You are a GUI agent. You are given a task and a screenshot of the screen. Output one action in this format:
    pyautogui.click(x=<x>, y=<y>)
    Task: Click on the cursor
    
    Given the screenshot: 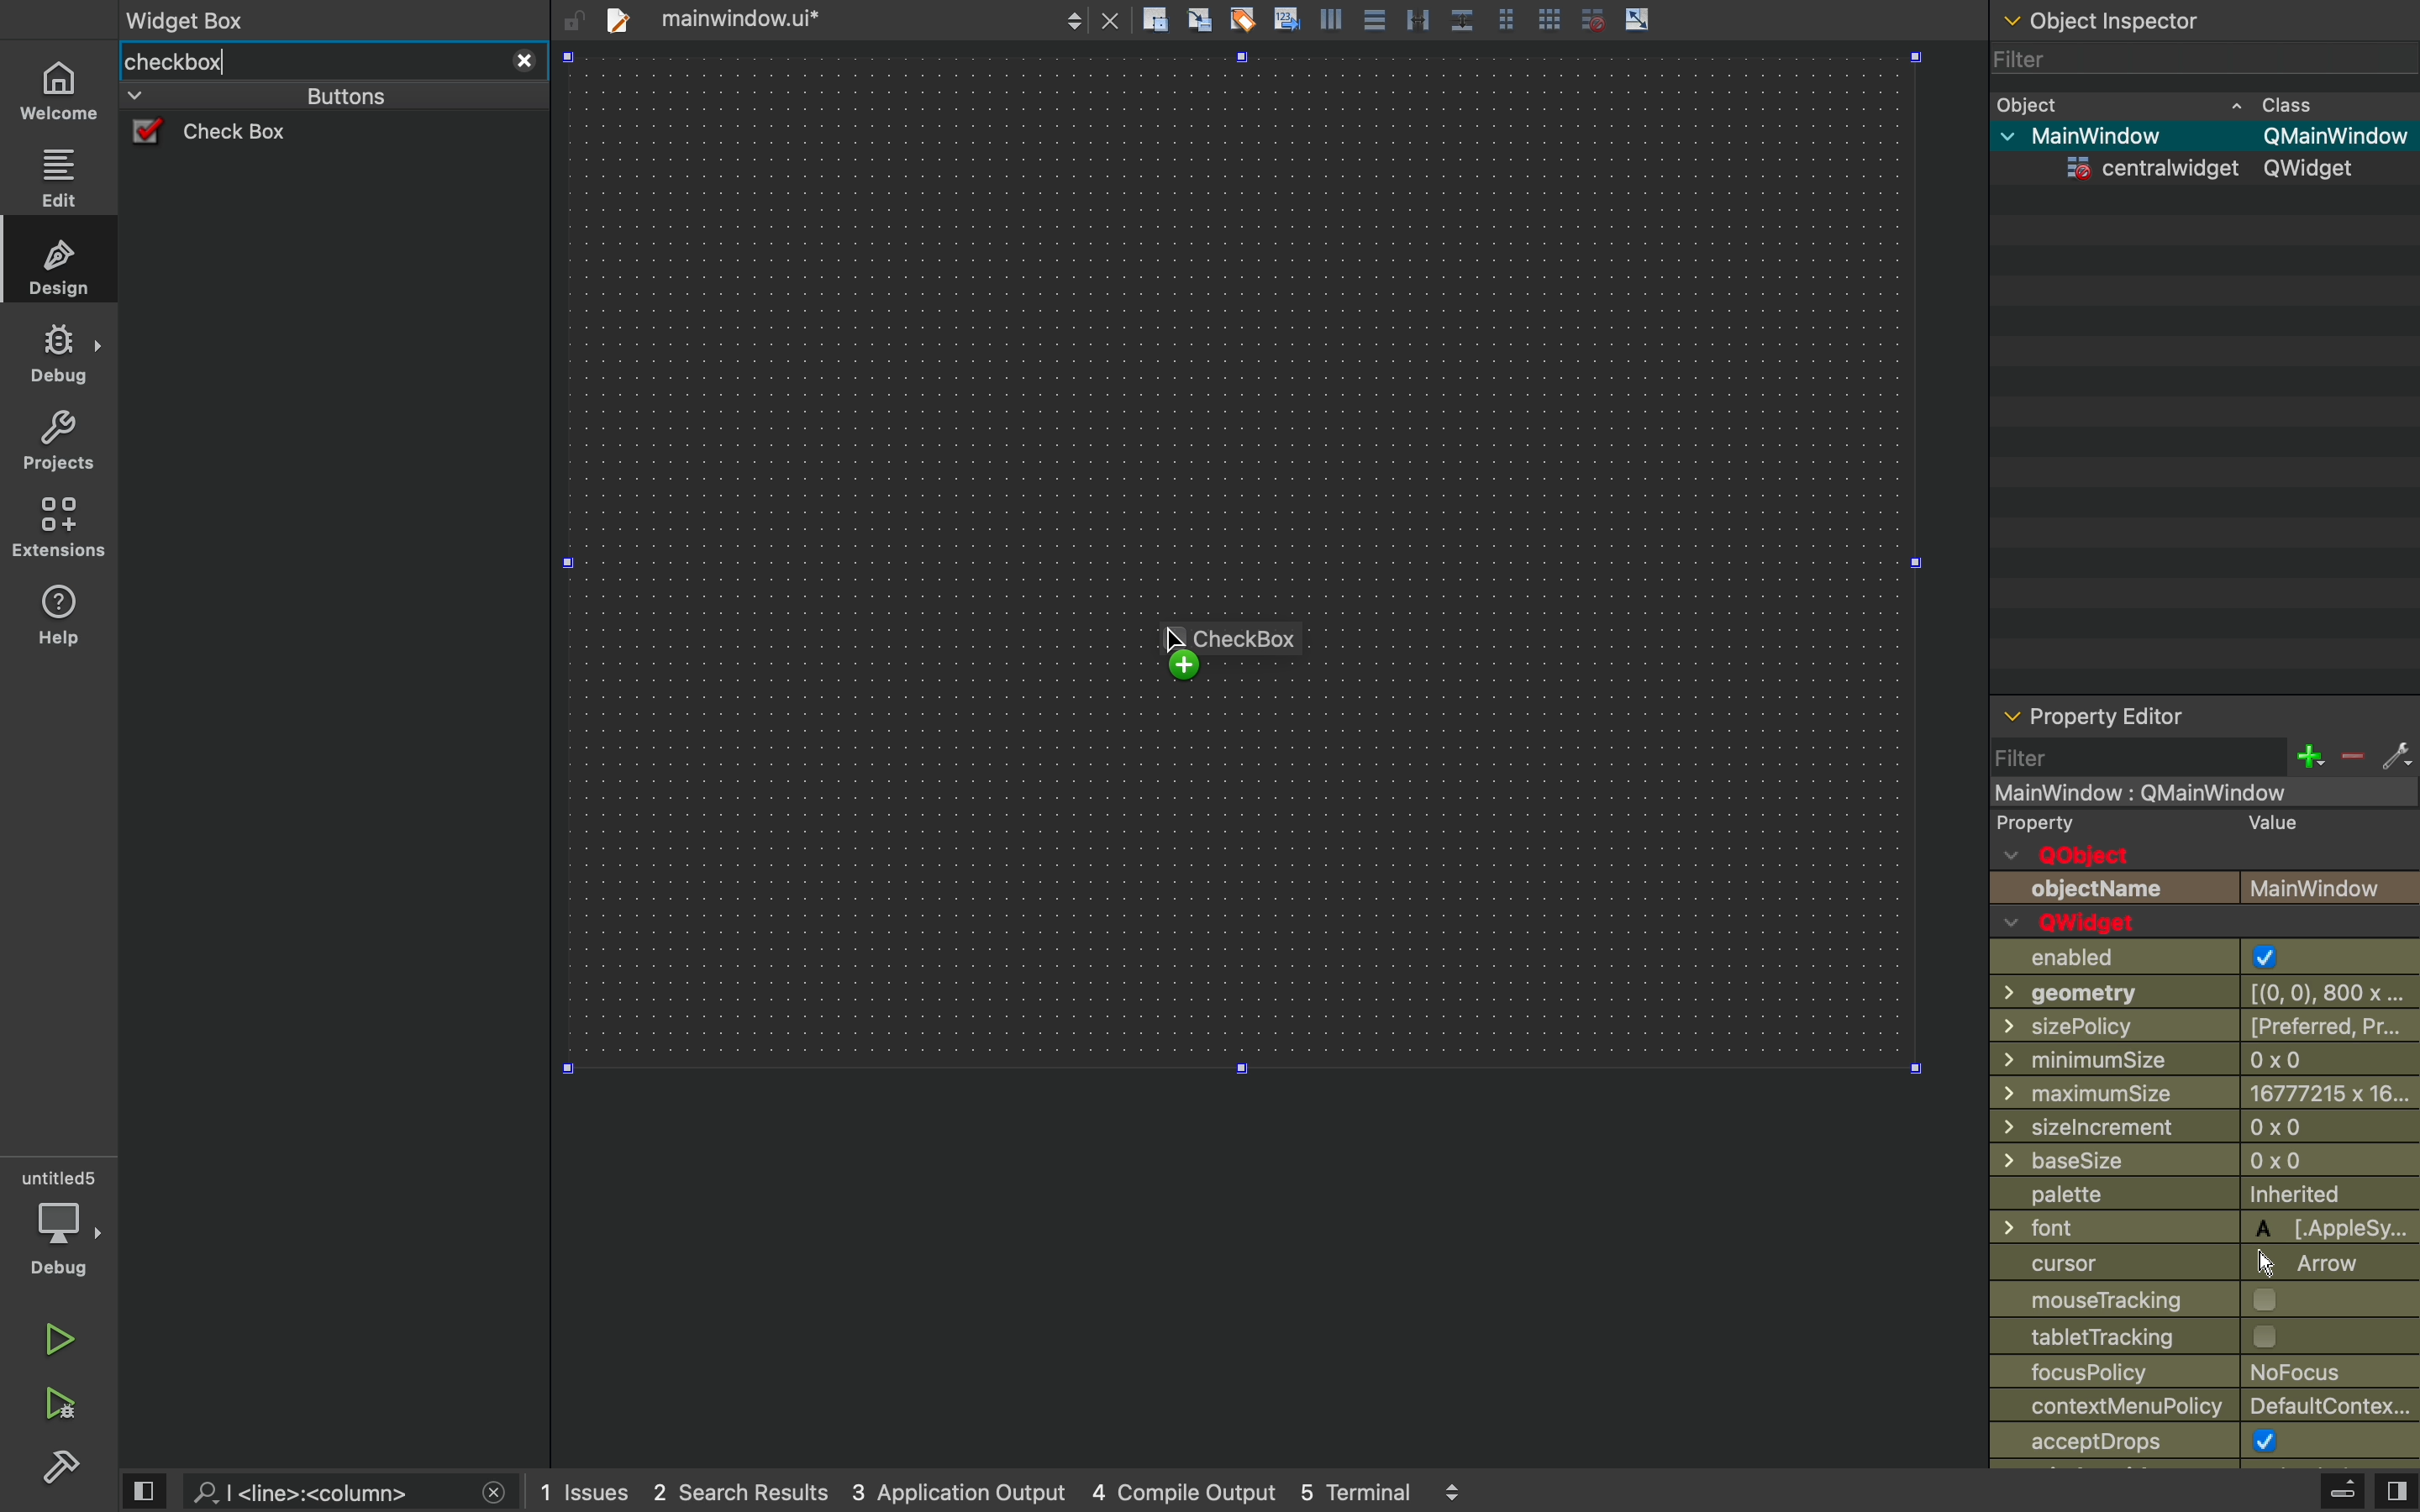 What is the action you would take?
    pyautogui.click(x=2196, y=1262)
    